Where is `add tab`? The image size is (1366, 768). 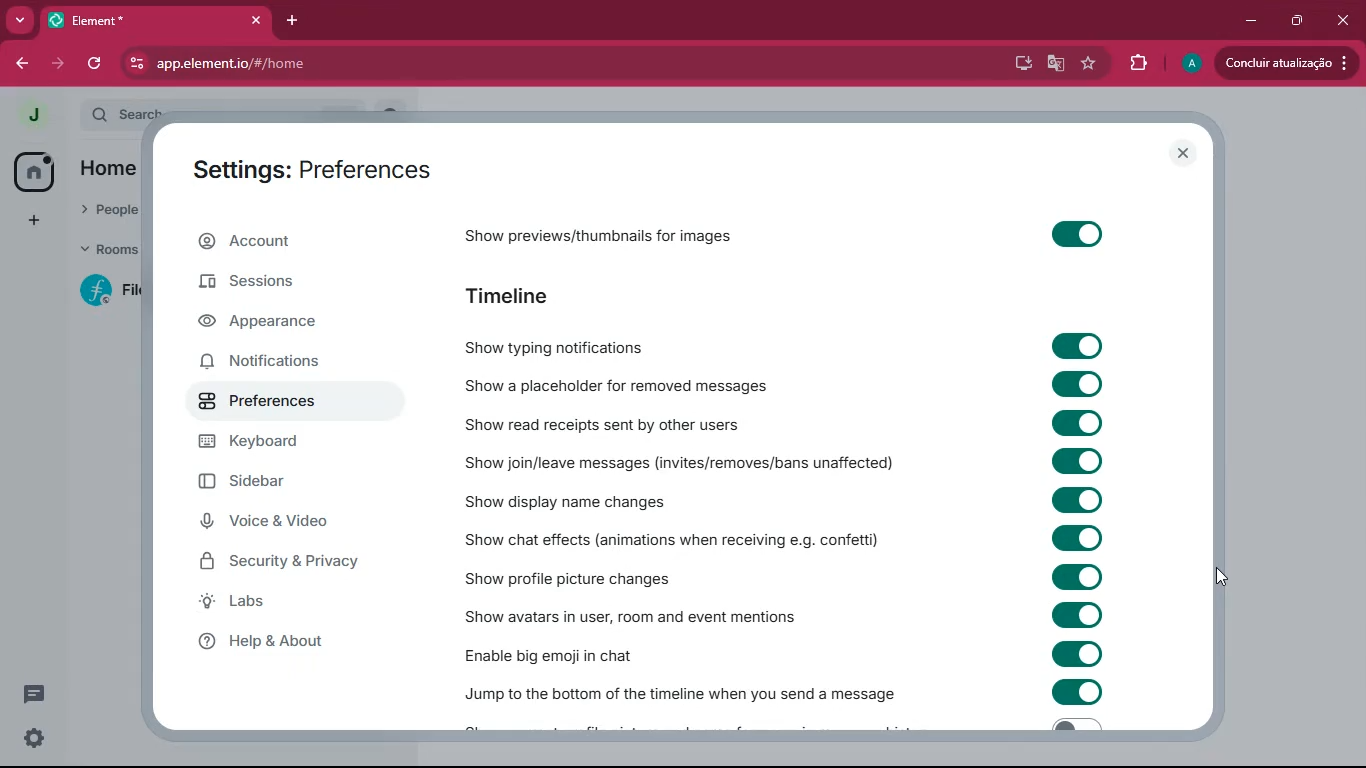 add tab is located at coordinates (287, 21).